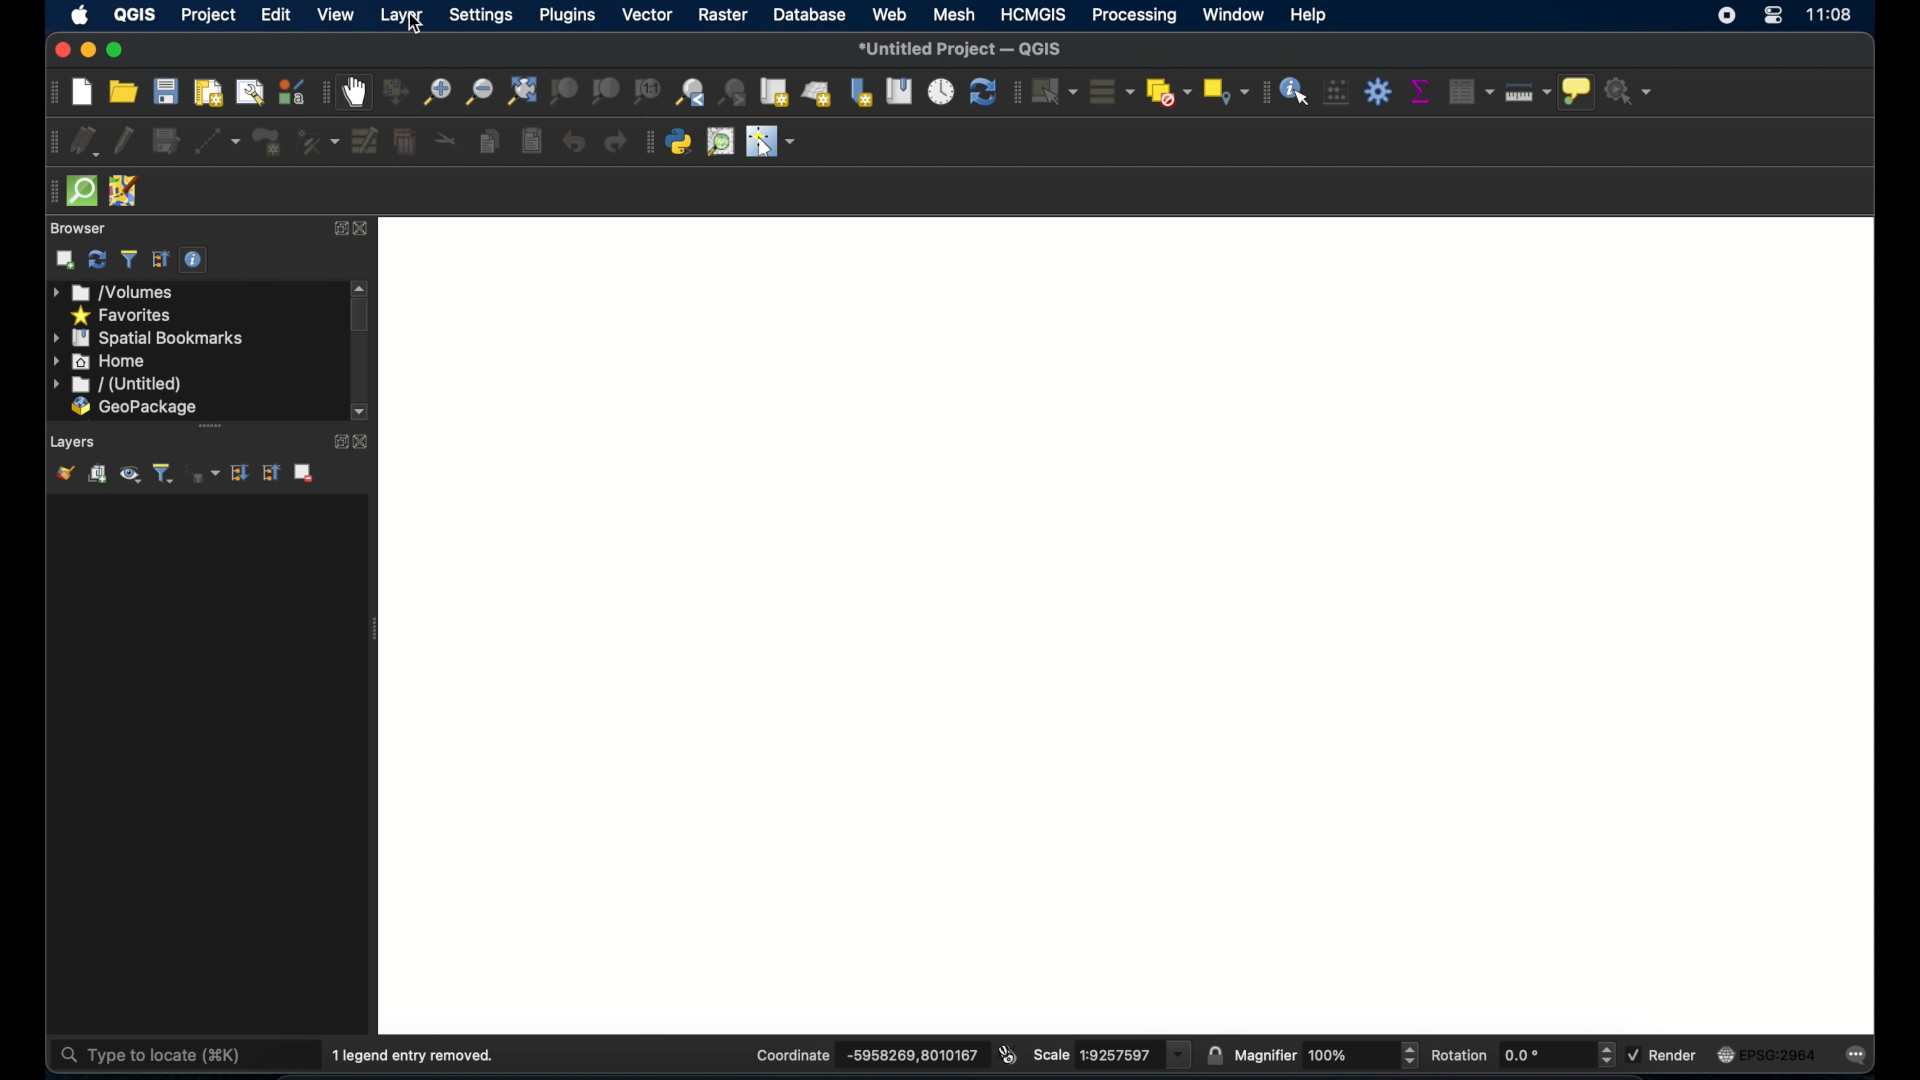 The image size is (1920, 1080). What do you see at coordinates (115, 293) in the screenshot?
I see `volumes` at bounding box center [115, 293].